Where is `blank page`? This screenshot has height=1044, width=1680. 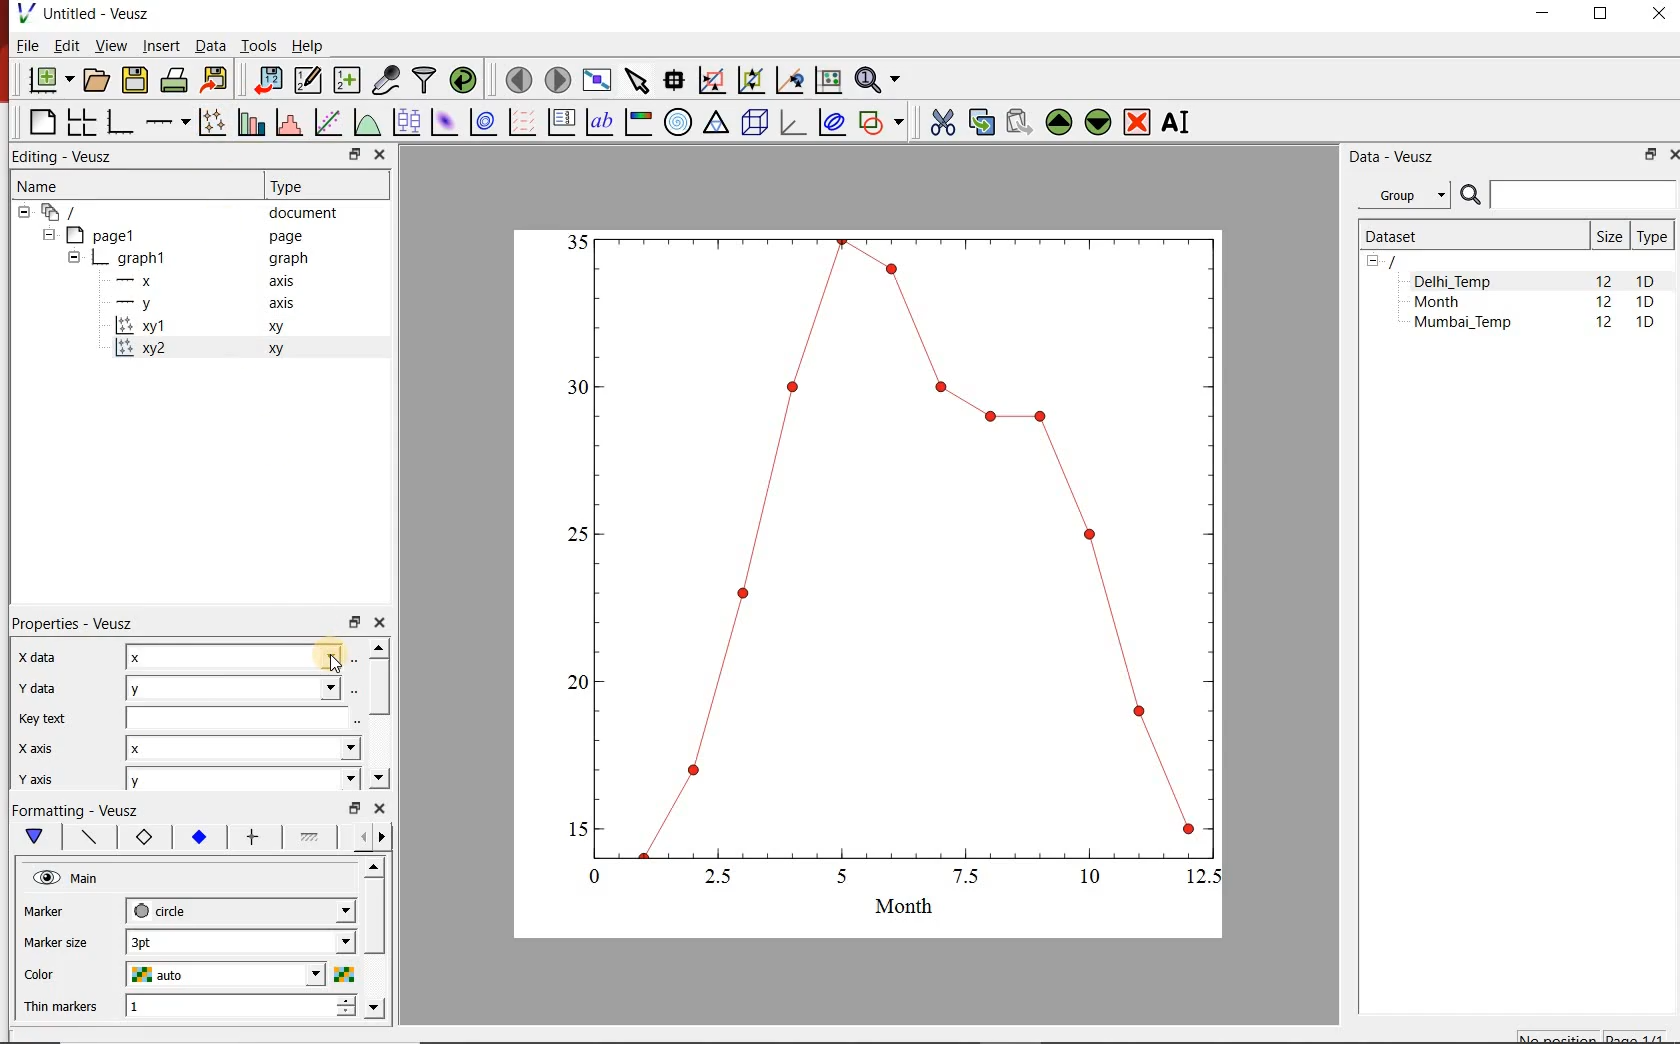 blank page is located at coordinates (38, 122).